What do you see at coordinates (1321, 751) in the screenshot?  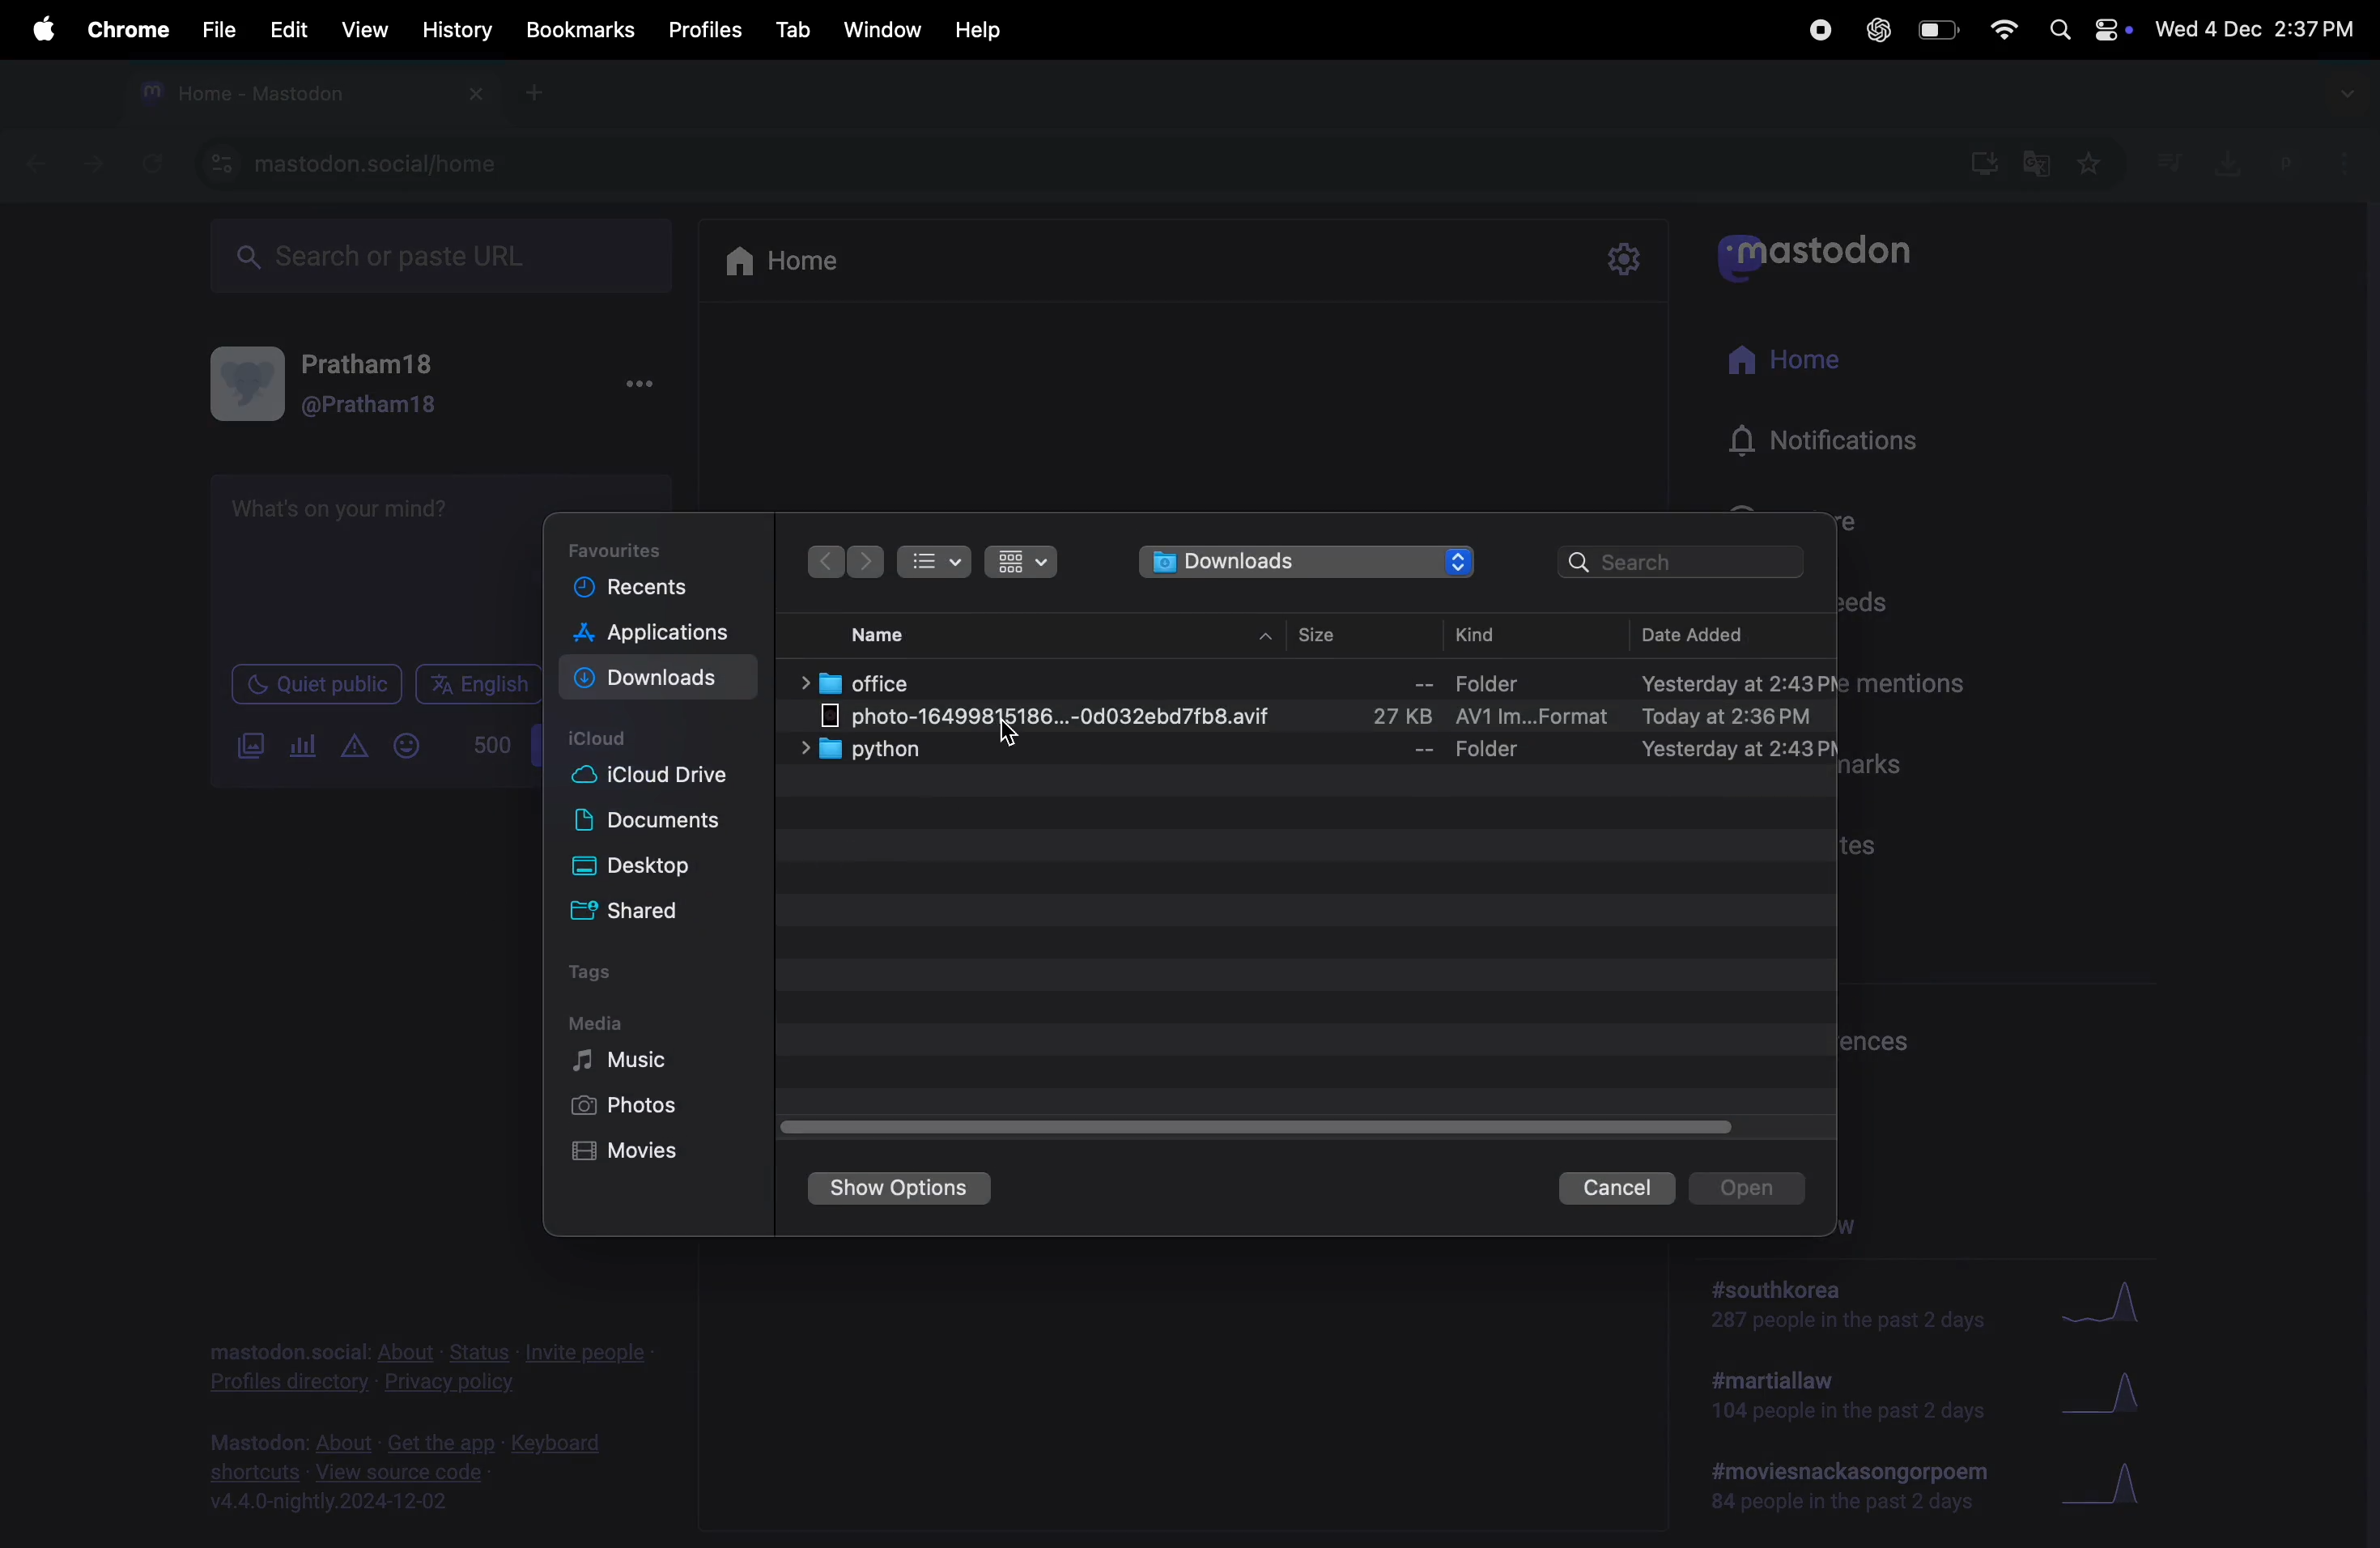 I see `python file` at bounding box center [1321, 751].